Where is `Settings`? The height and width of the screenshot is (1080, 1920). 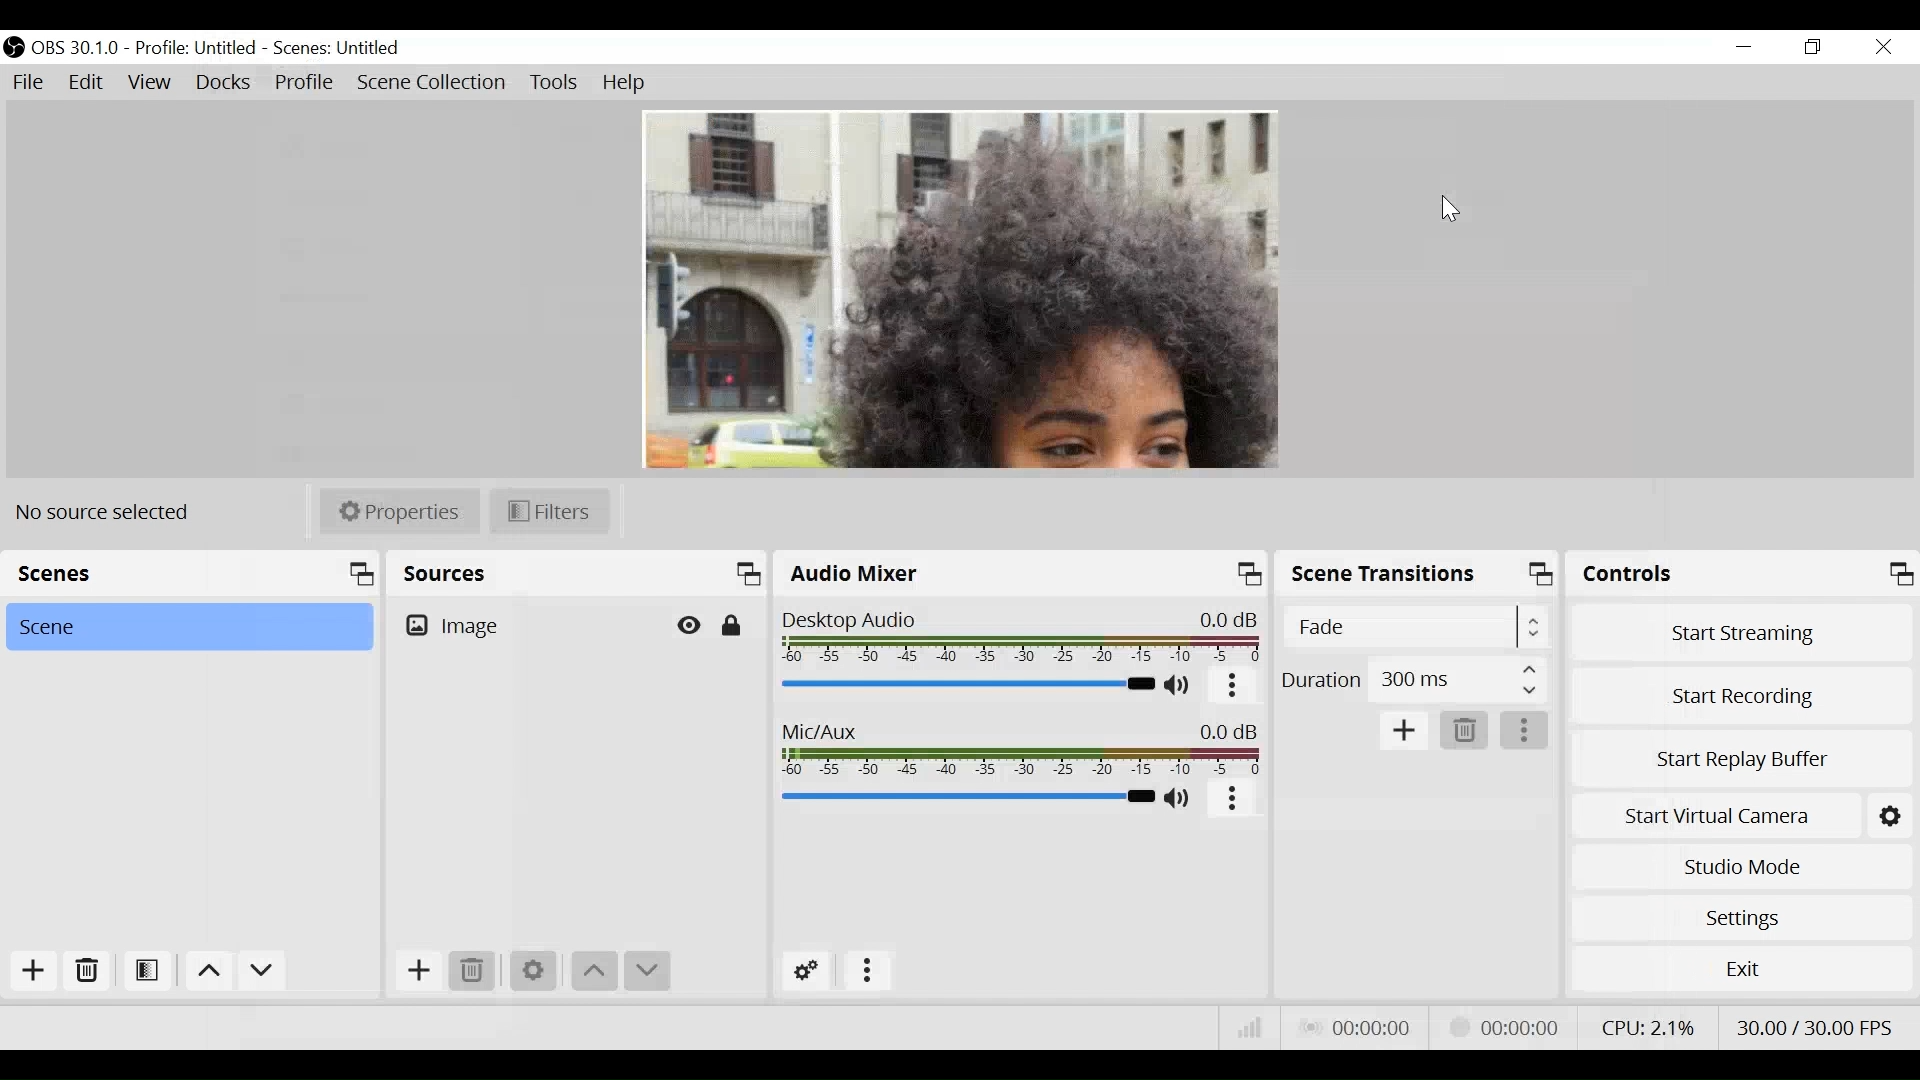
Settings is located at coordinates (1742, 918).